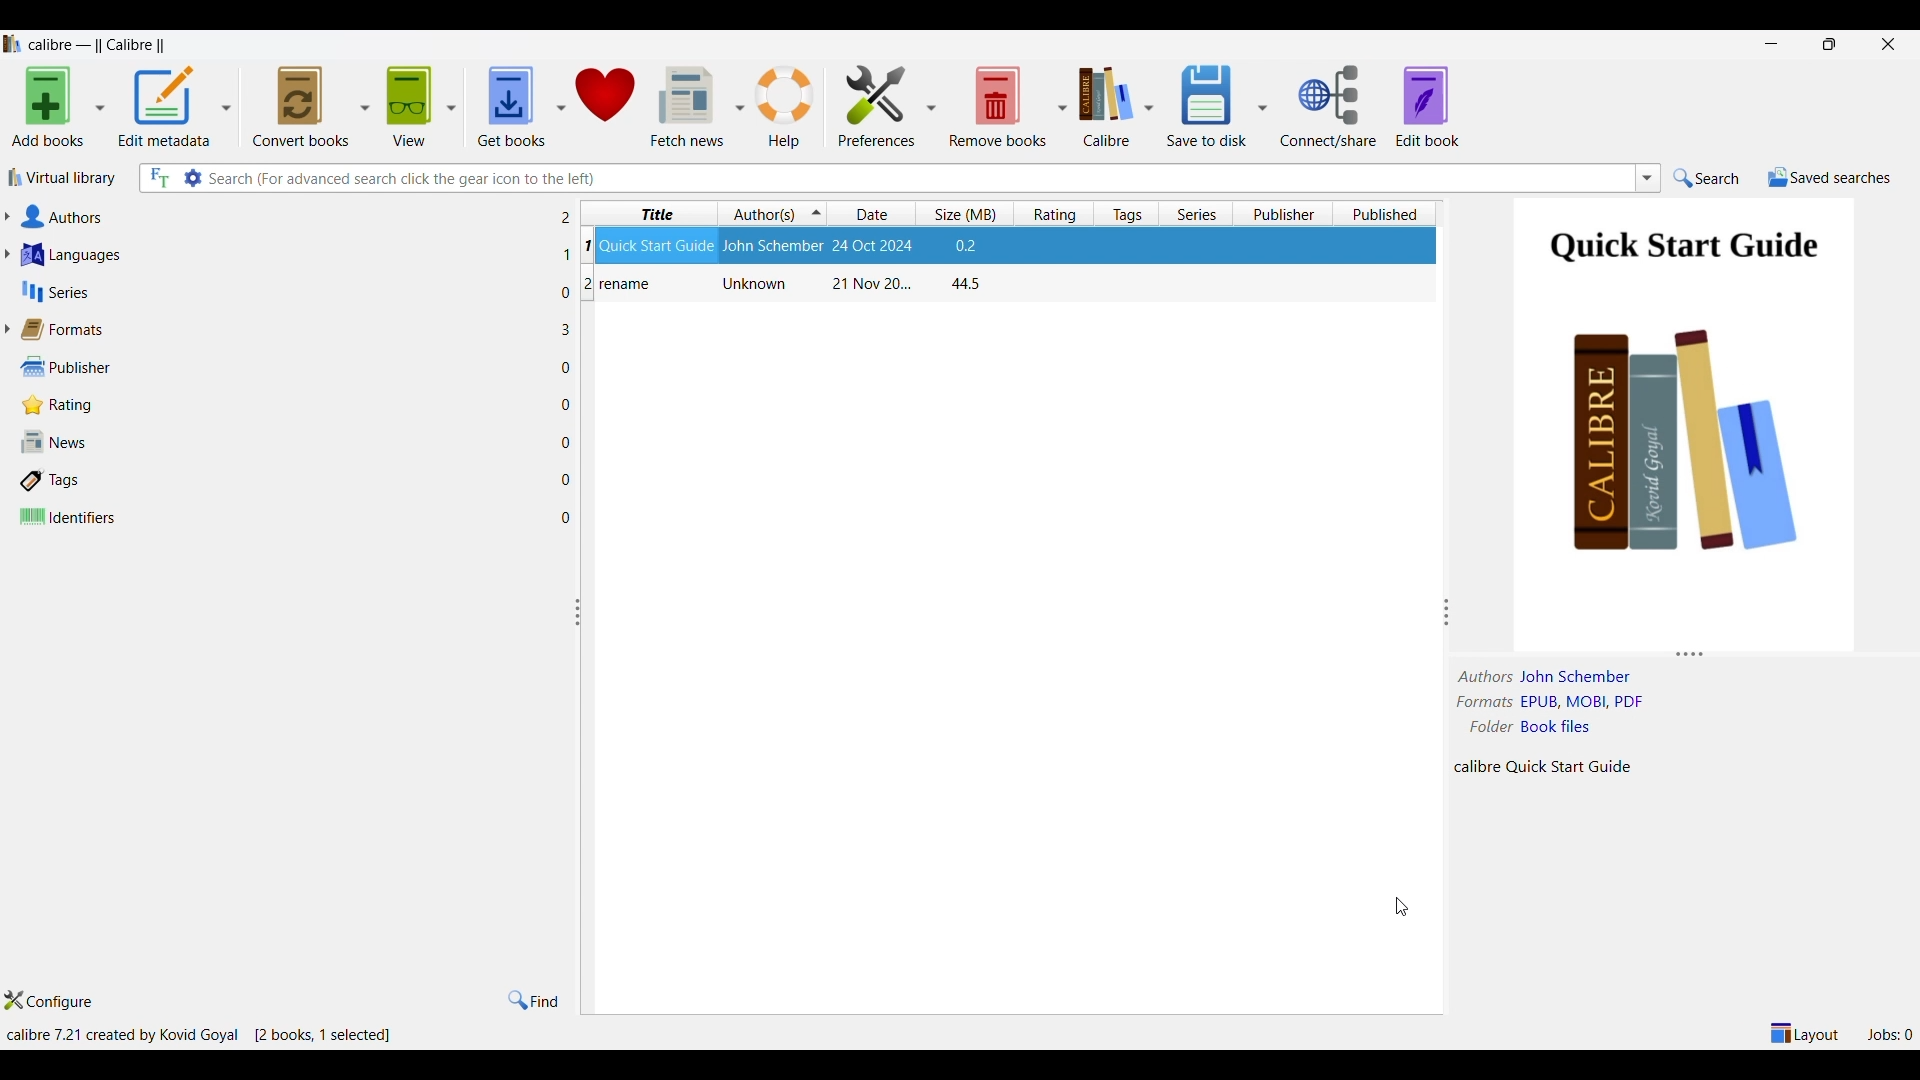 The height and width of the screenshot is (1080, 1920). What do you see at coordinates (998, 248) in the screenshot?
I see `Book: Quick Start Guide` at bounding box center [998, 248].